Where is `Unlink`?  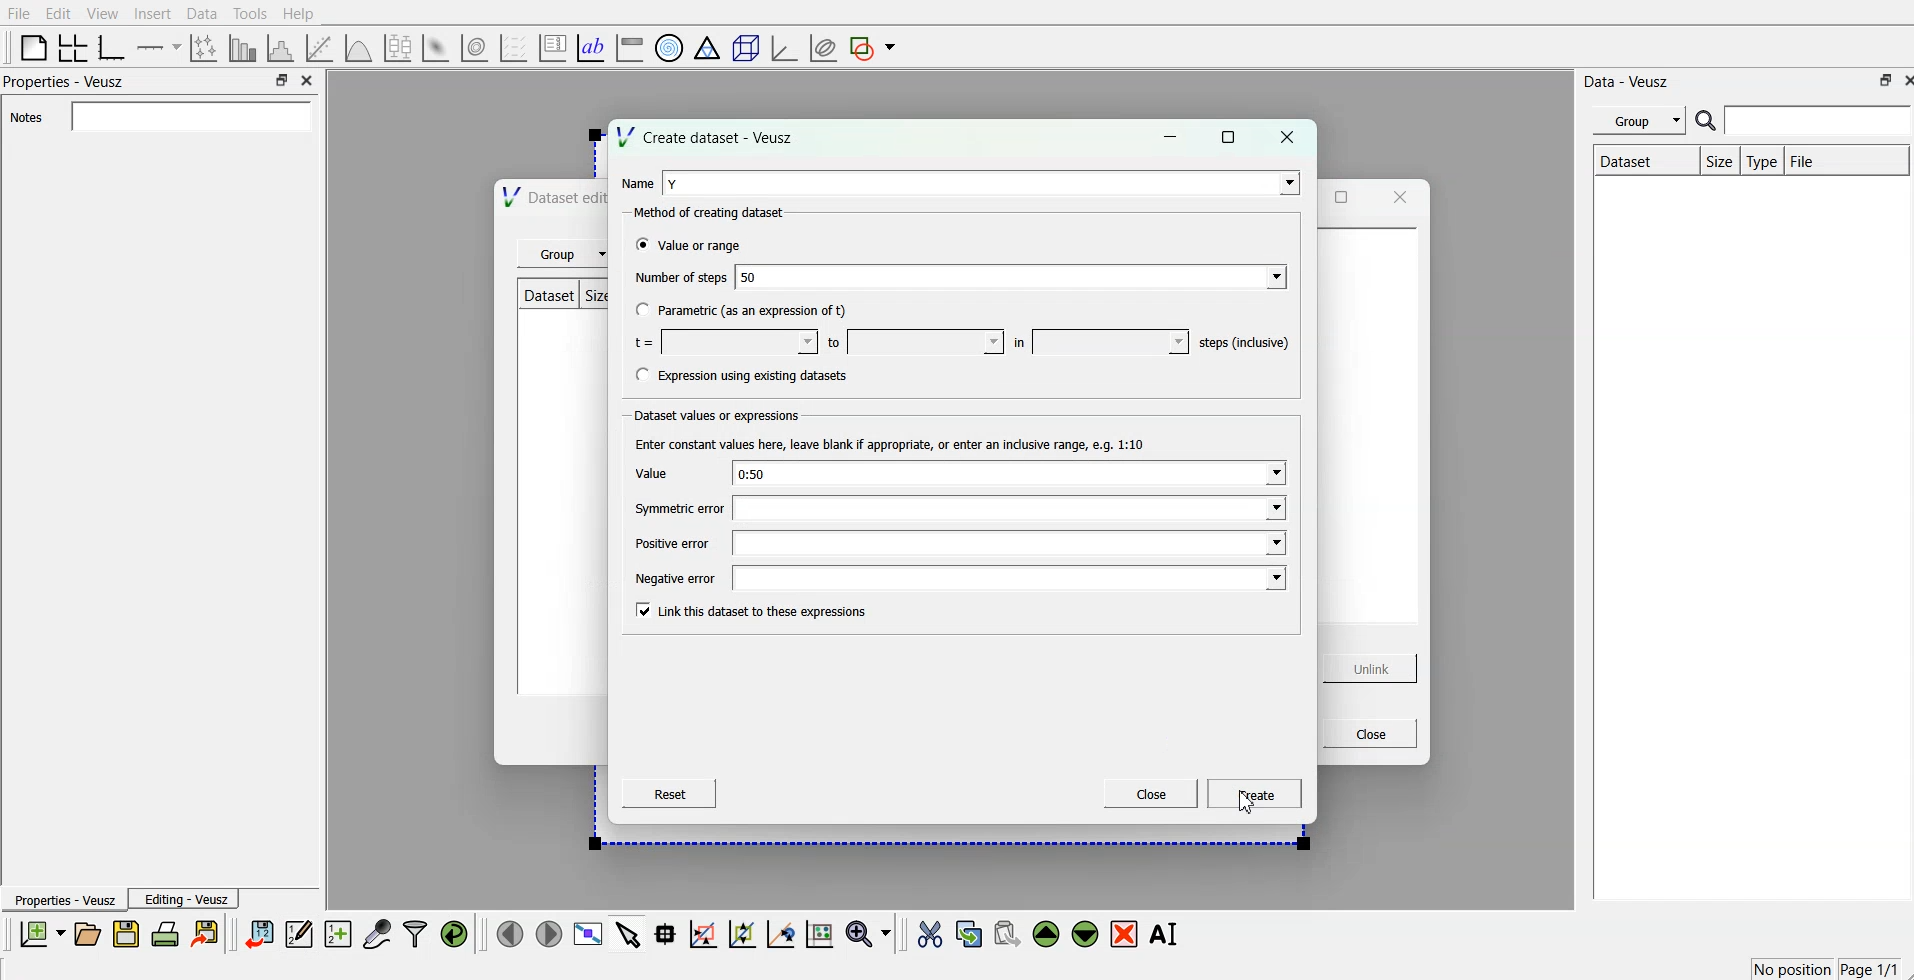 Unlink is located at coordinates (1371, 669).